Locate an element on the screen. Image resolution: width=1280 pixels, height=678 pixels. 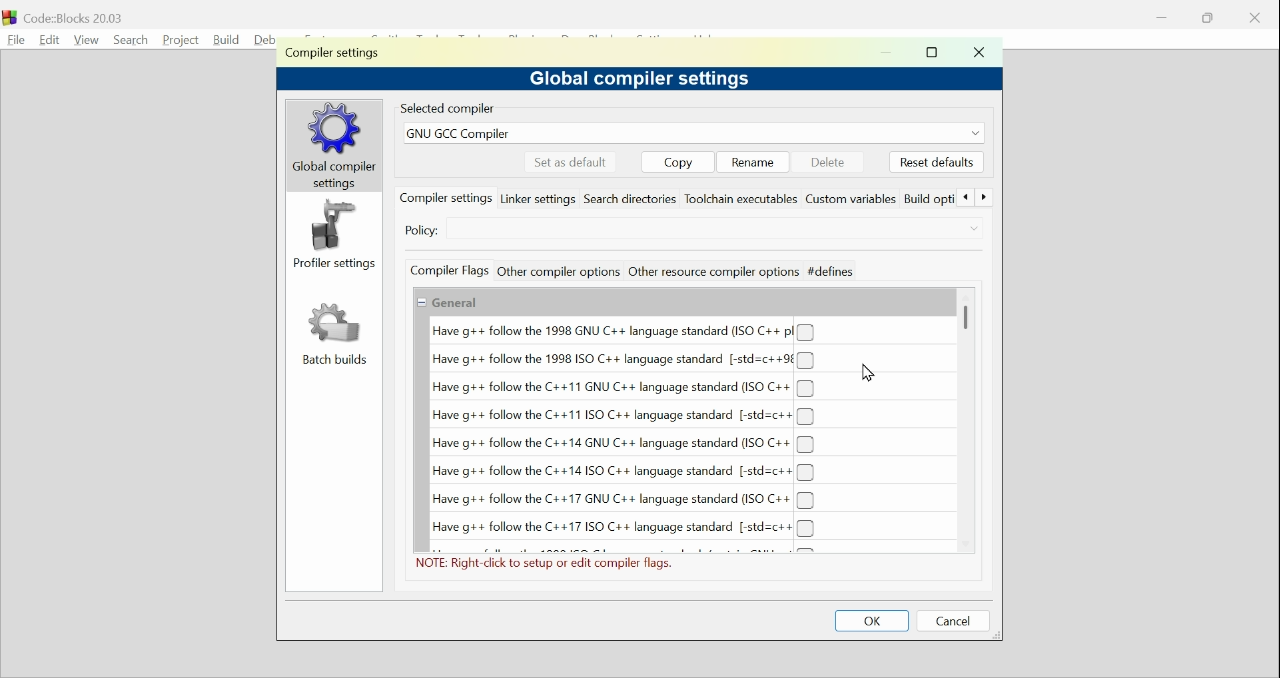
Build options is located at coordinates (929, 200).